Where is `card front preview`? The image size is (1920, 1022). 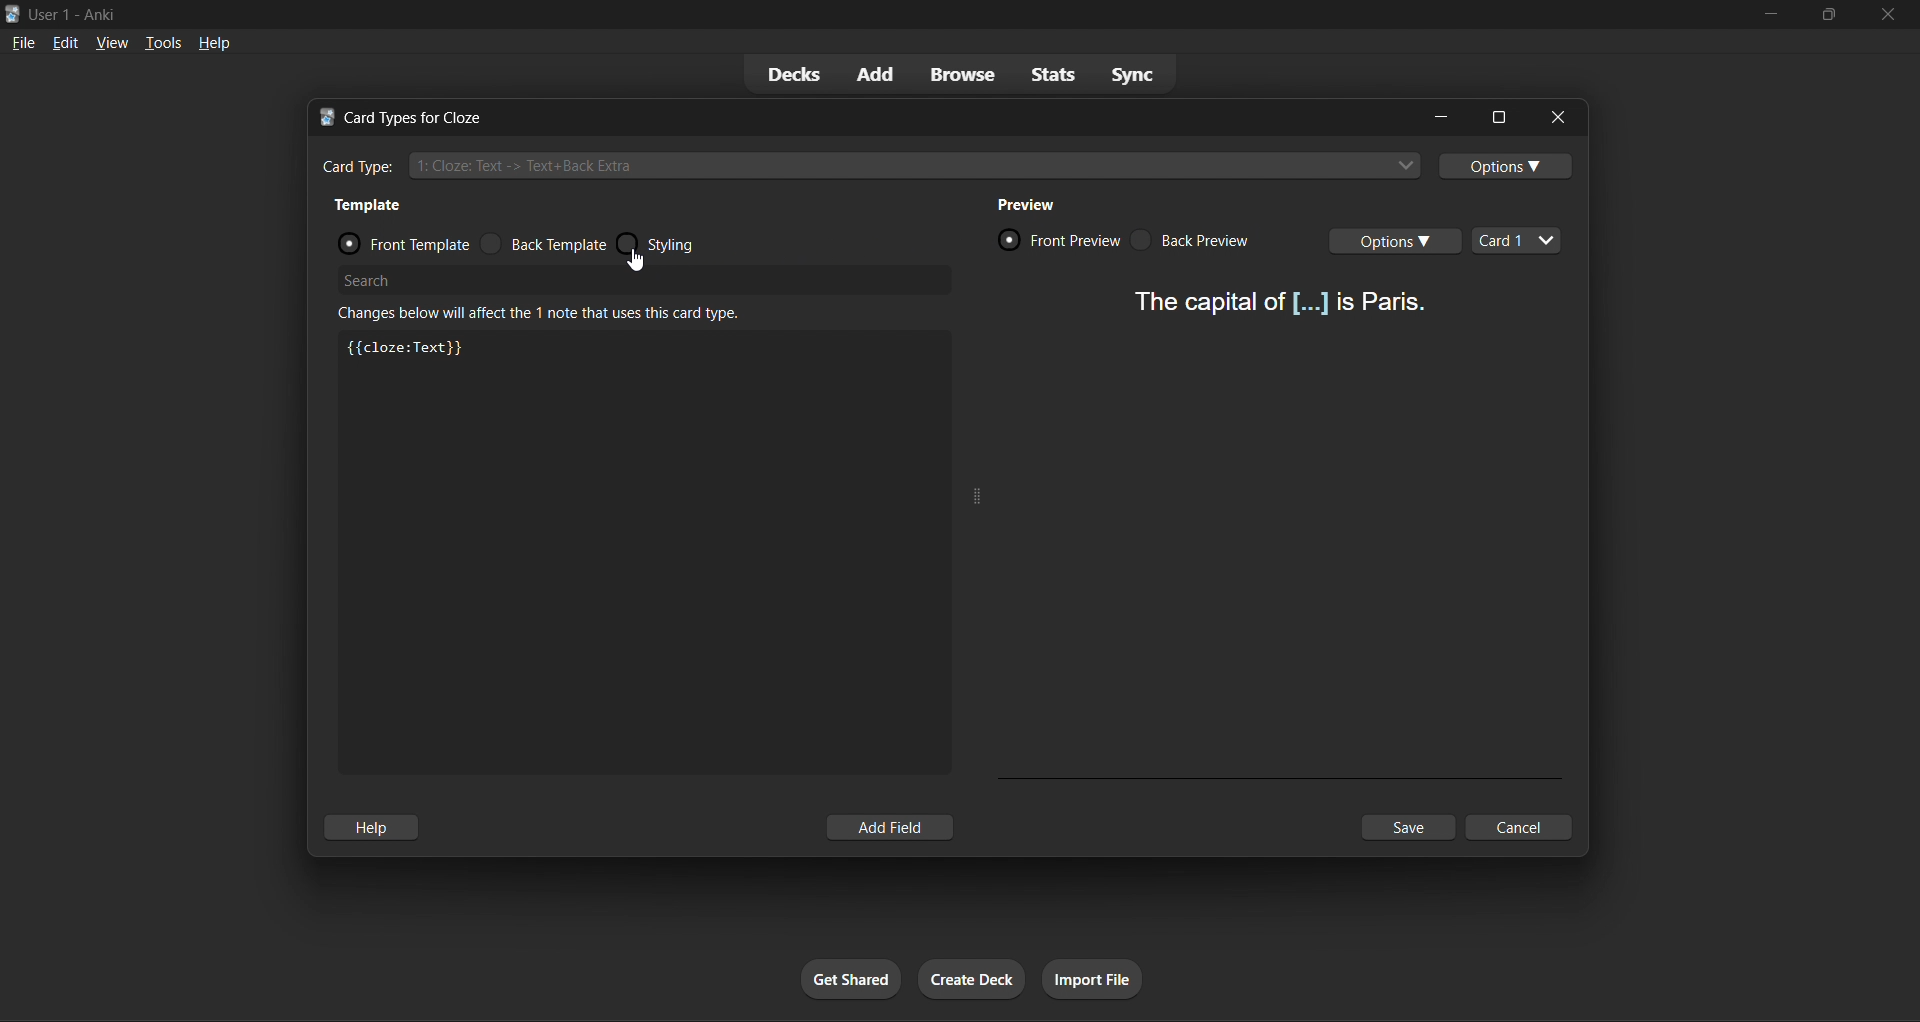 card front preview is located at coordinates (1056, 239).